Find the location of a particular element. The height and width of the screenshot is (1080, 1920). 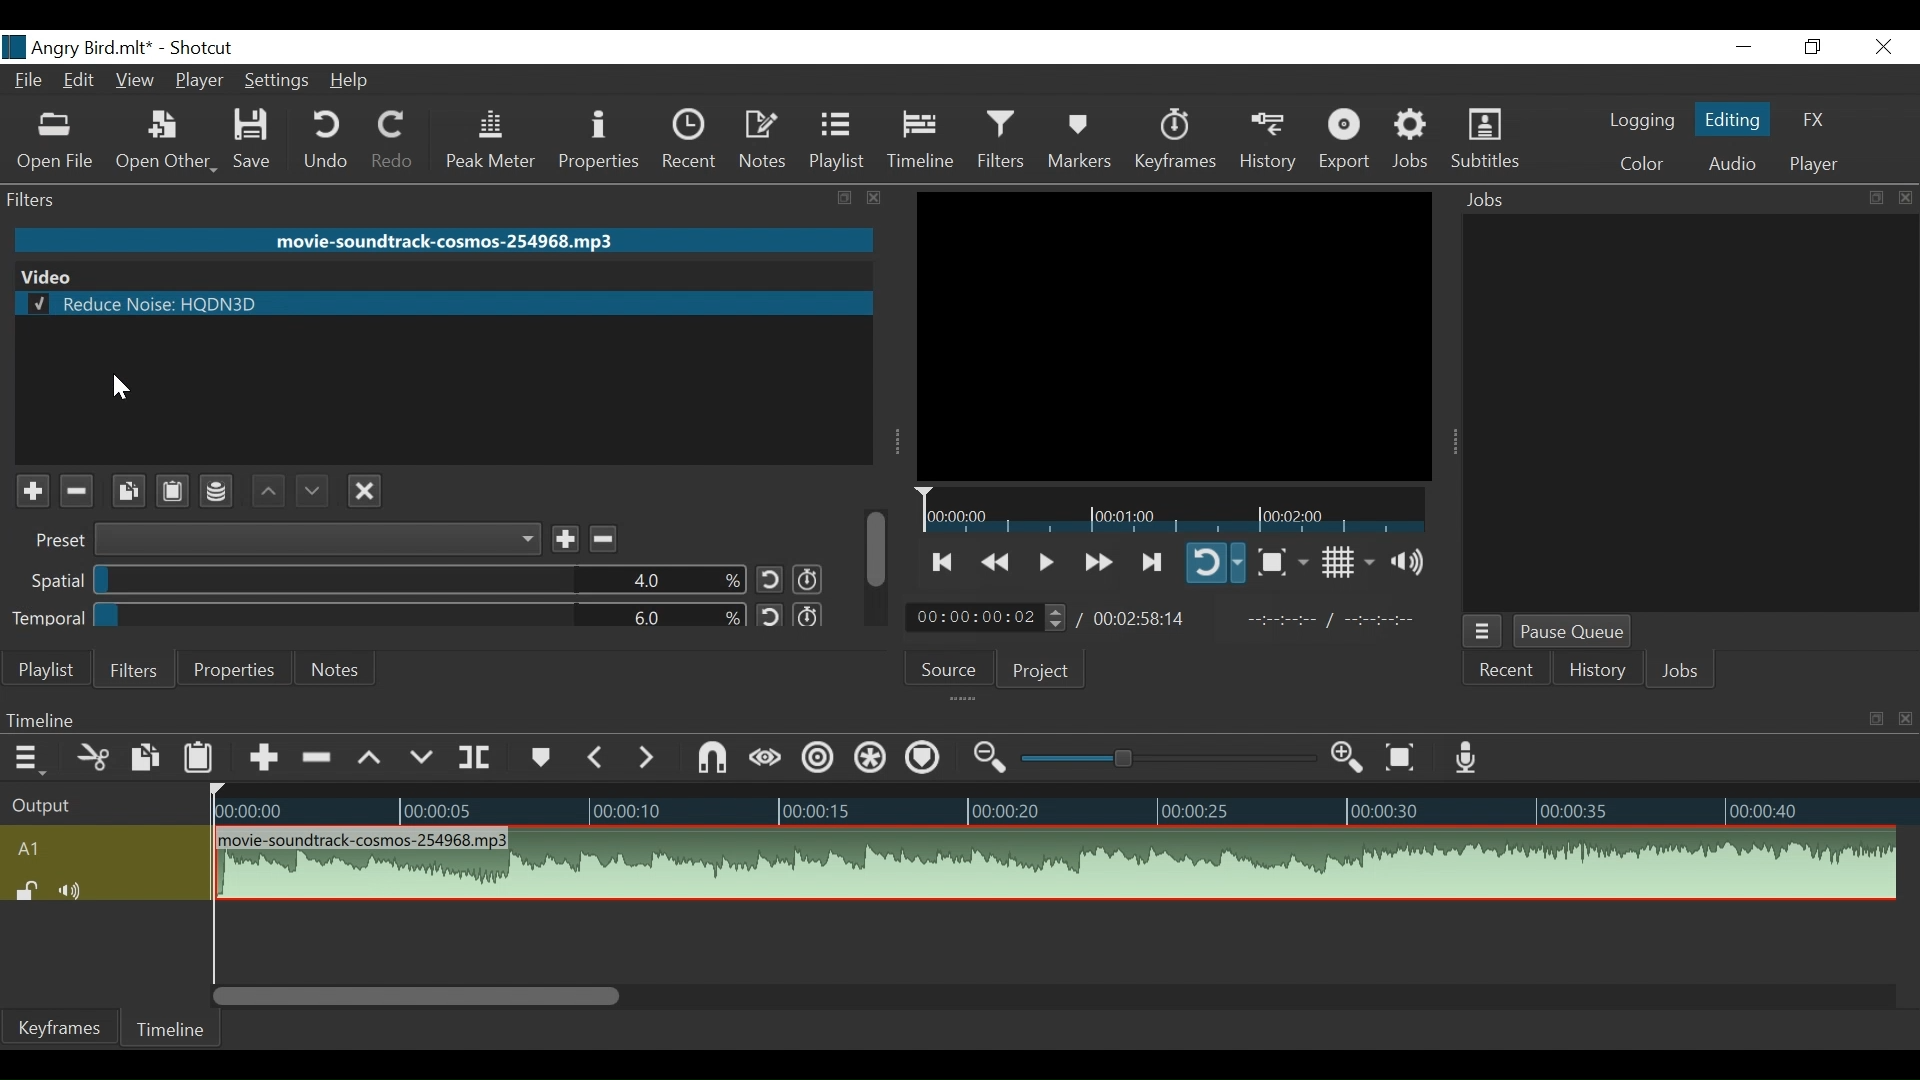

A1 is located at coordinates (101, 847).